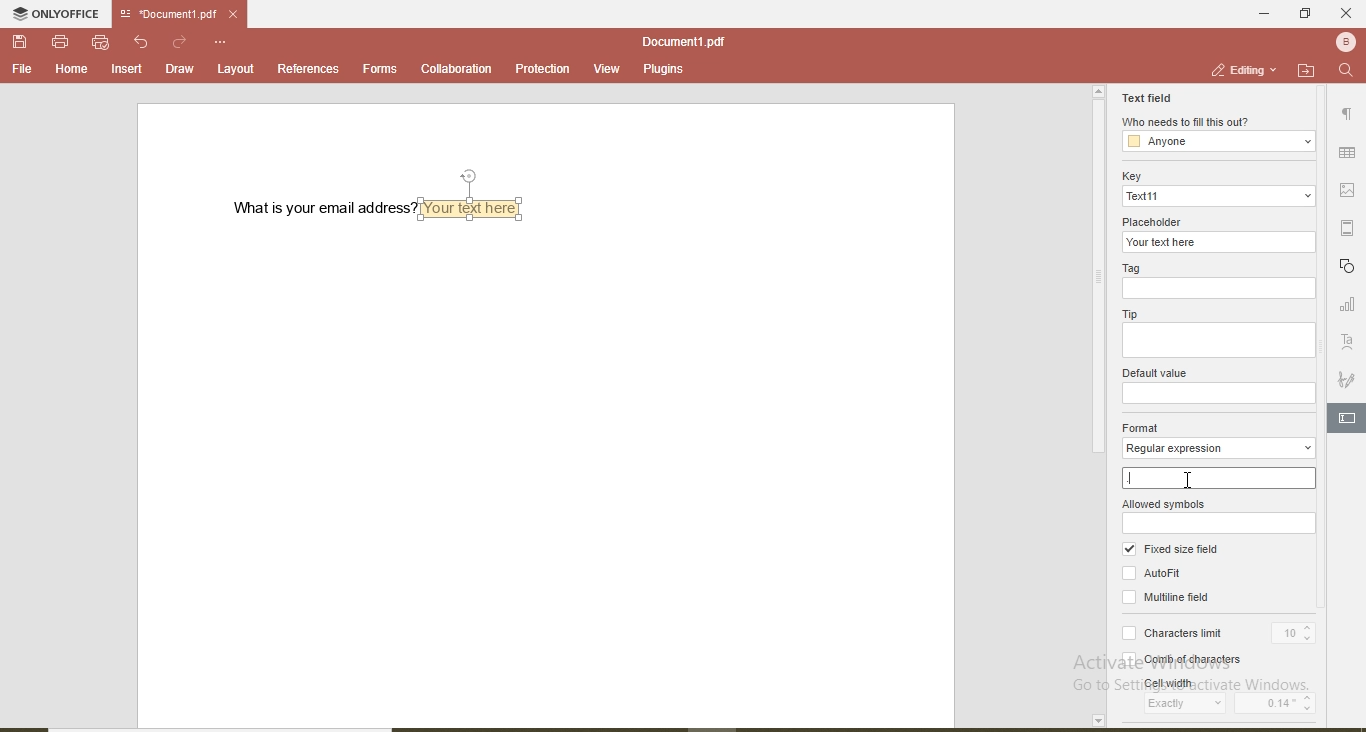 The height and width of the screenshot is (732, 1366). What do you see at coordinates (1097, 721) in the screenshot?
I see `page down` at bounding box center [1097, 721].